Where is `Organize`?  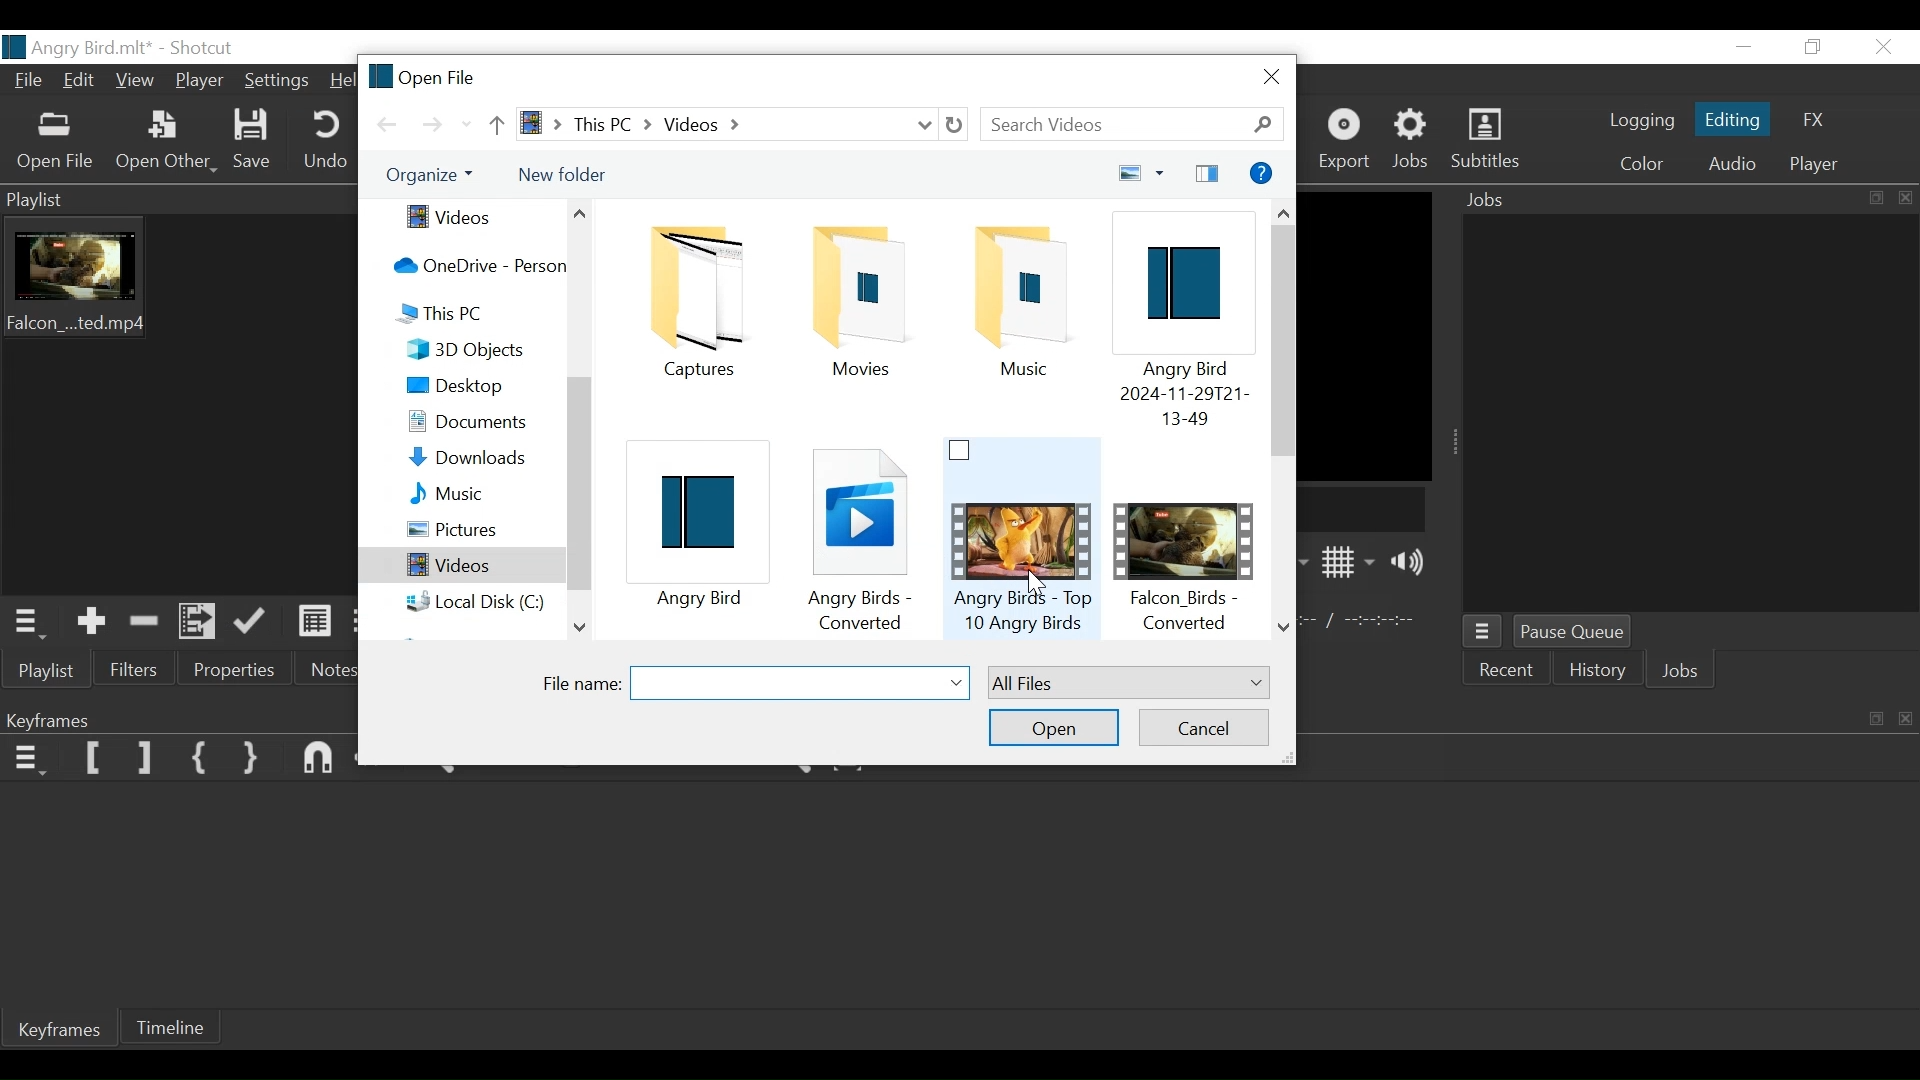
Organize is located at coordinates (434, 176).